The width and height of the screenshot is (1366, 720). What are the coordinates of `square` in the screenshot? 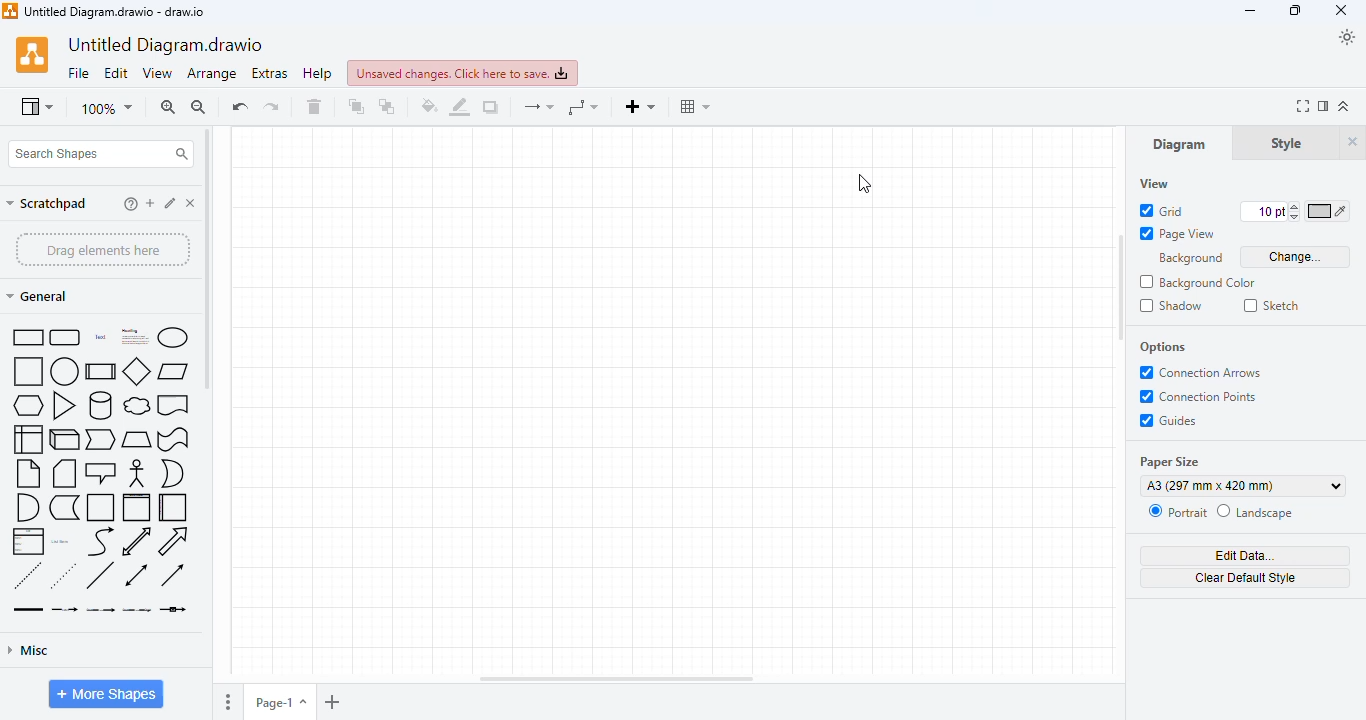 It's located at (28, 371).